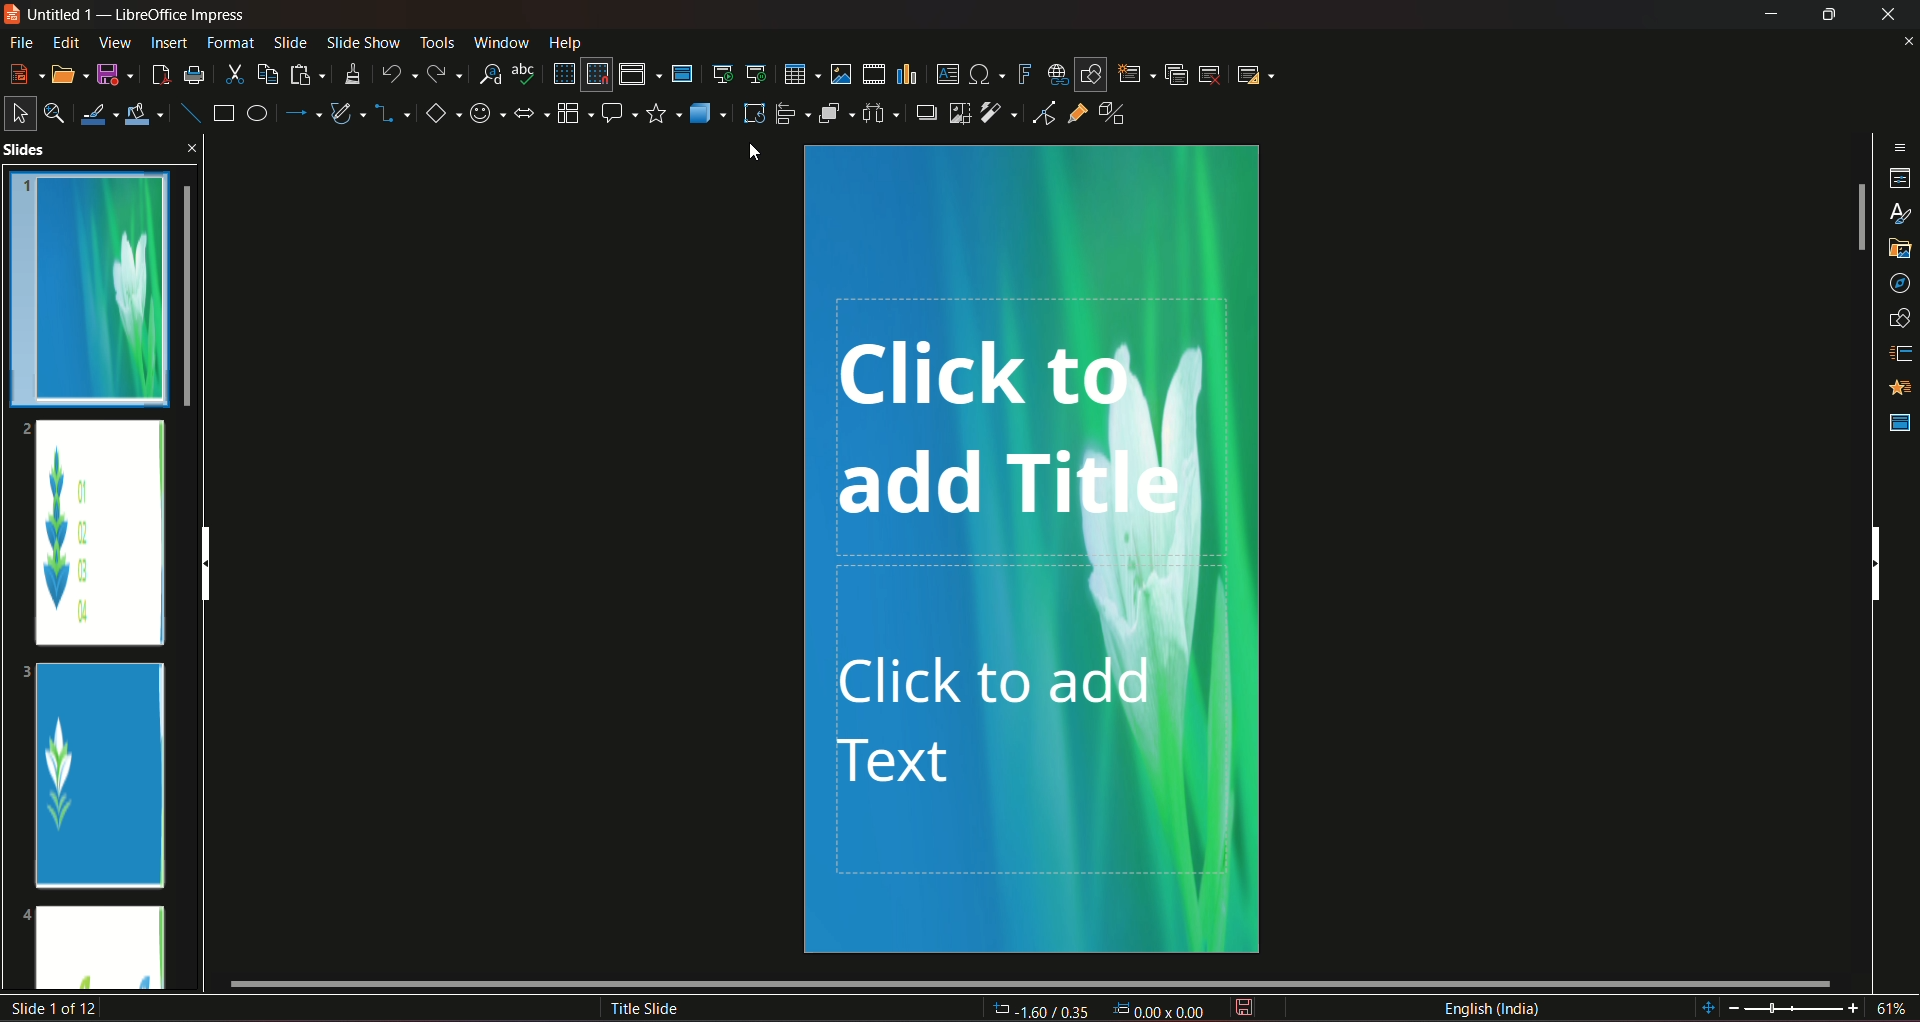 The height and width of the screenshot is (1022, 1920). I want to click on slide transition, so click(1897, 356).